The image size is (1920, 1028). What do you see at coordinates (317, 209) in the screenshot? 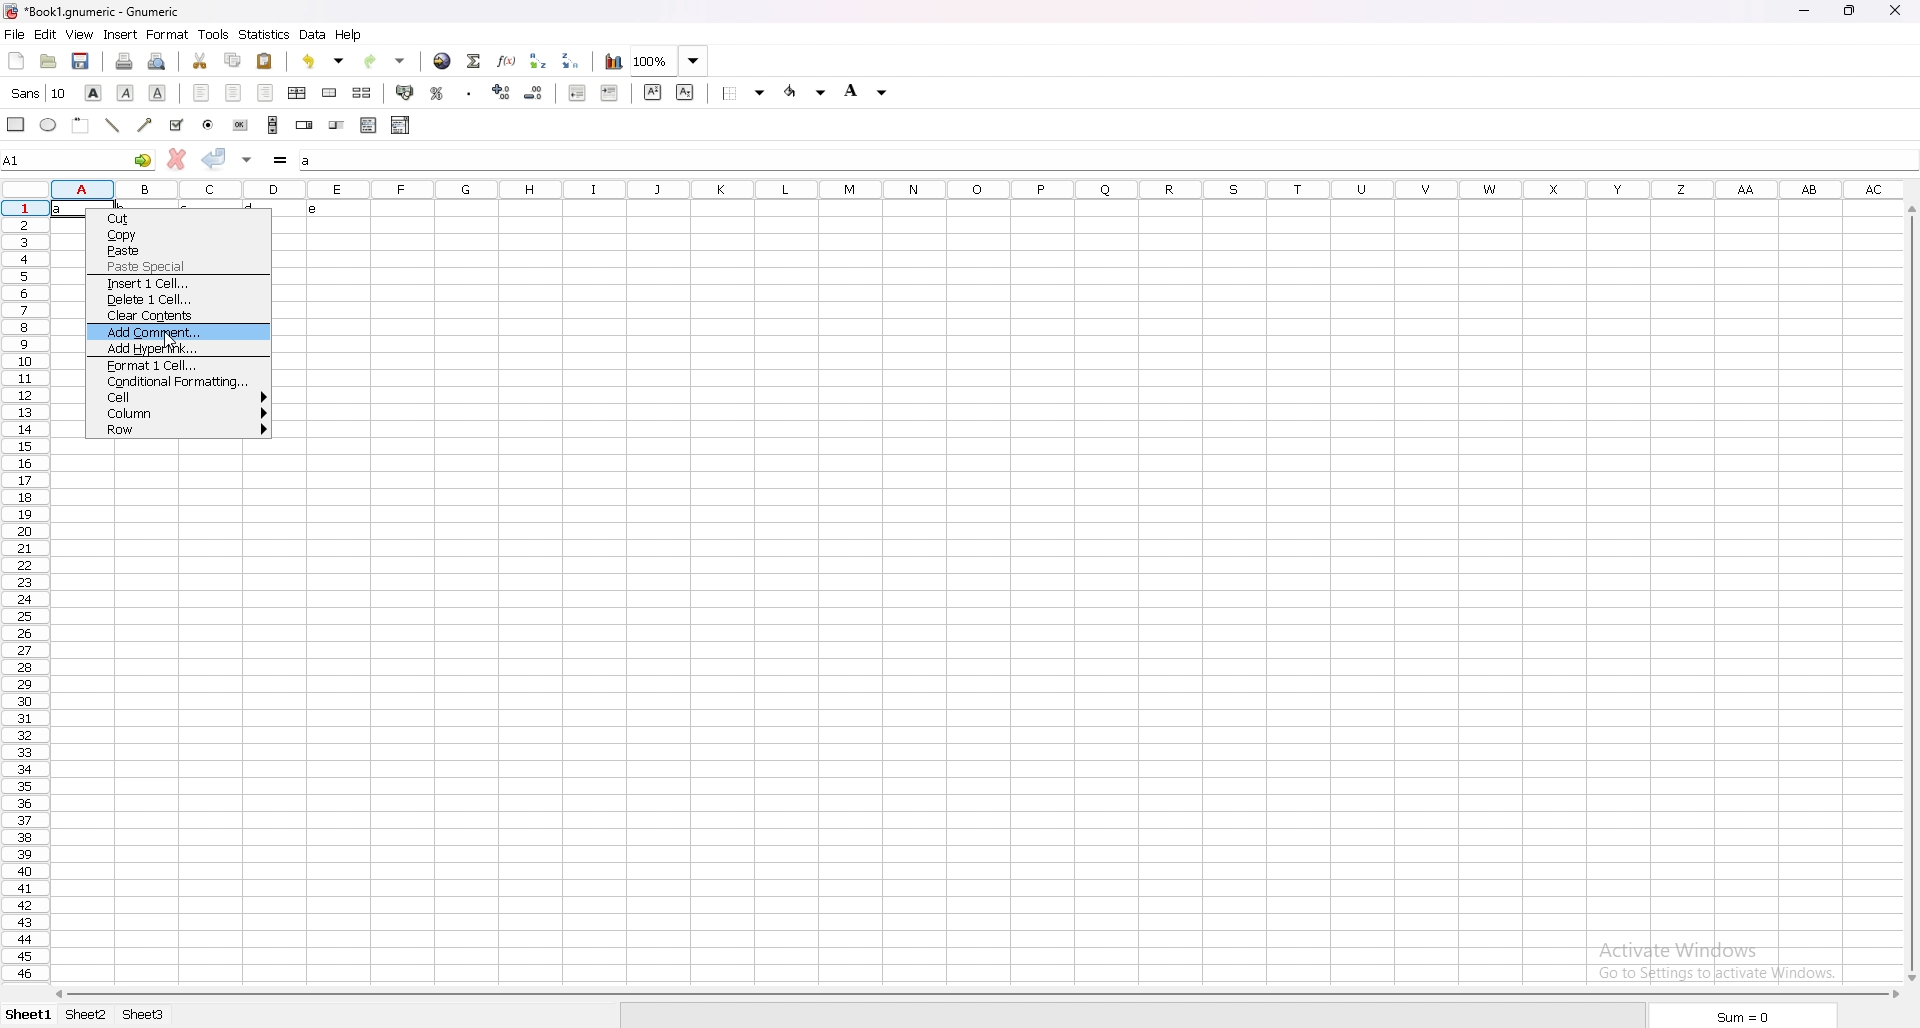
I see `text` at bounding box center [317, 209].